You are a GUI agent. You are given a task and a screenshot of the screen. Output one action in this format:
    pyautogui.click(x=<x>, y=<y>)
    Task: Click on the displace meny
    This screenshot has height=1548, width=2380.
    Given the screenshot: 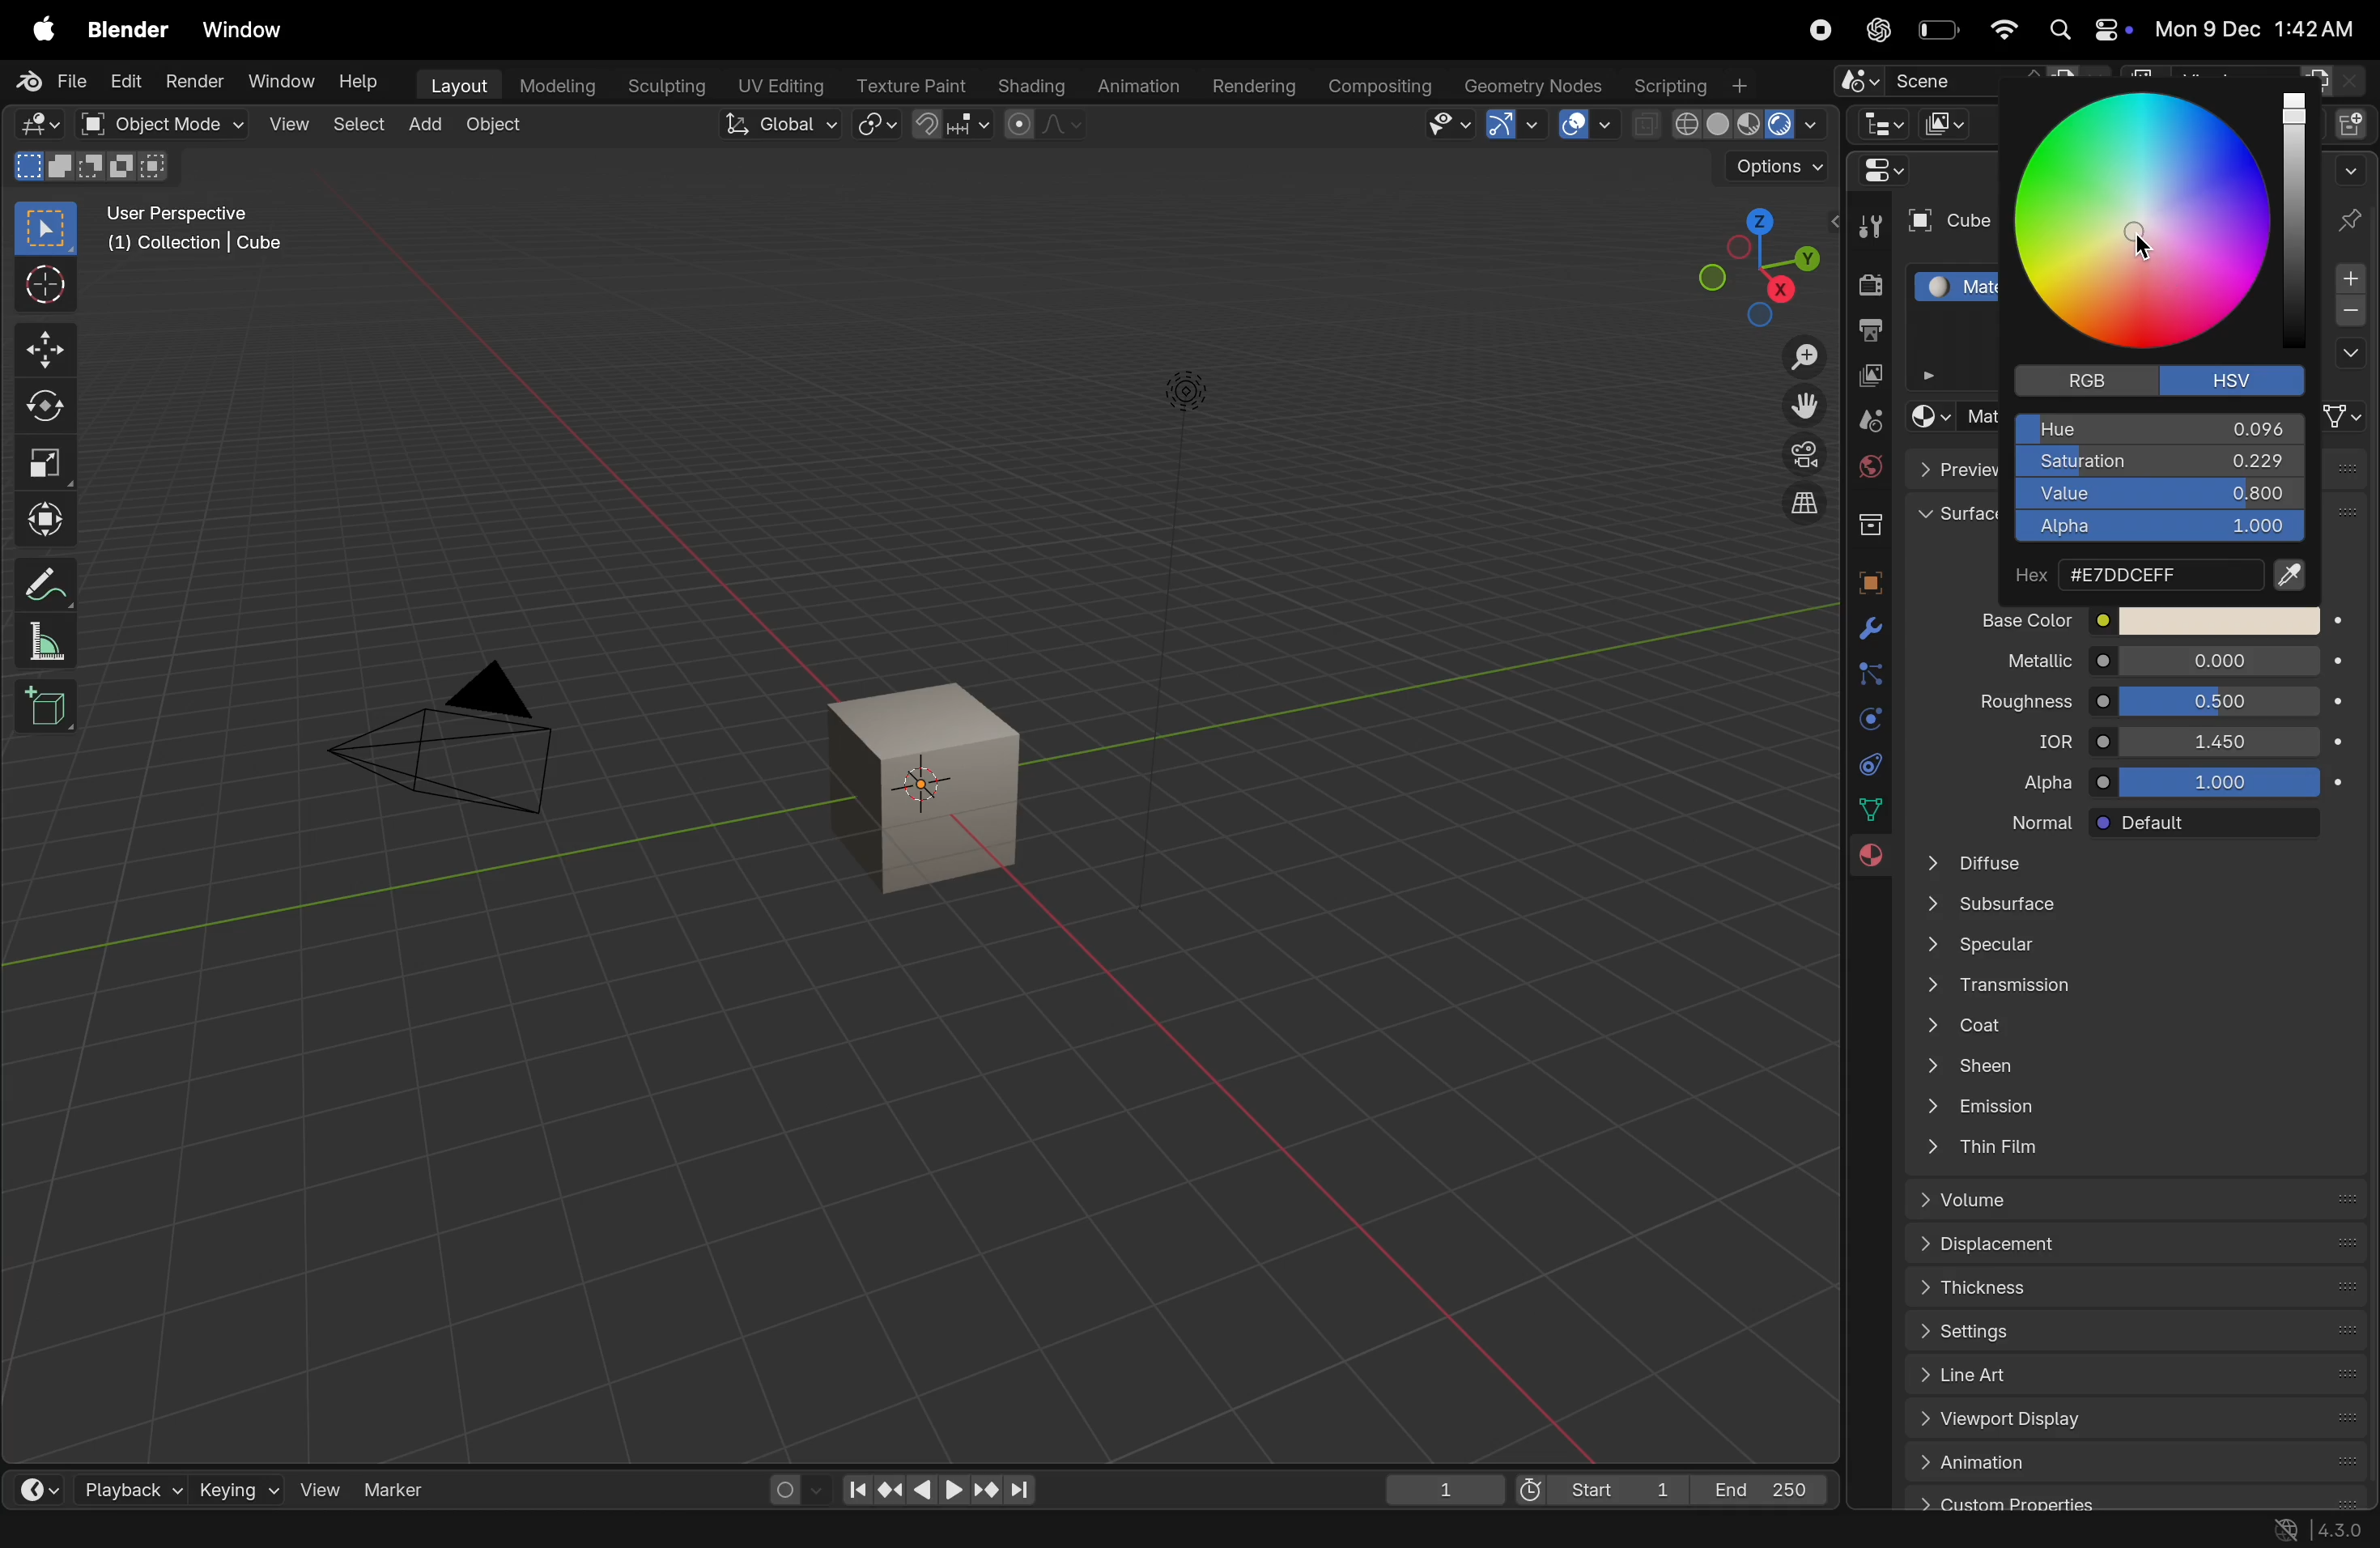 What is the action you would take?
    pyautogui.click(x=2138, y=1246)
    